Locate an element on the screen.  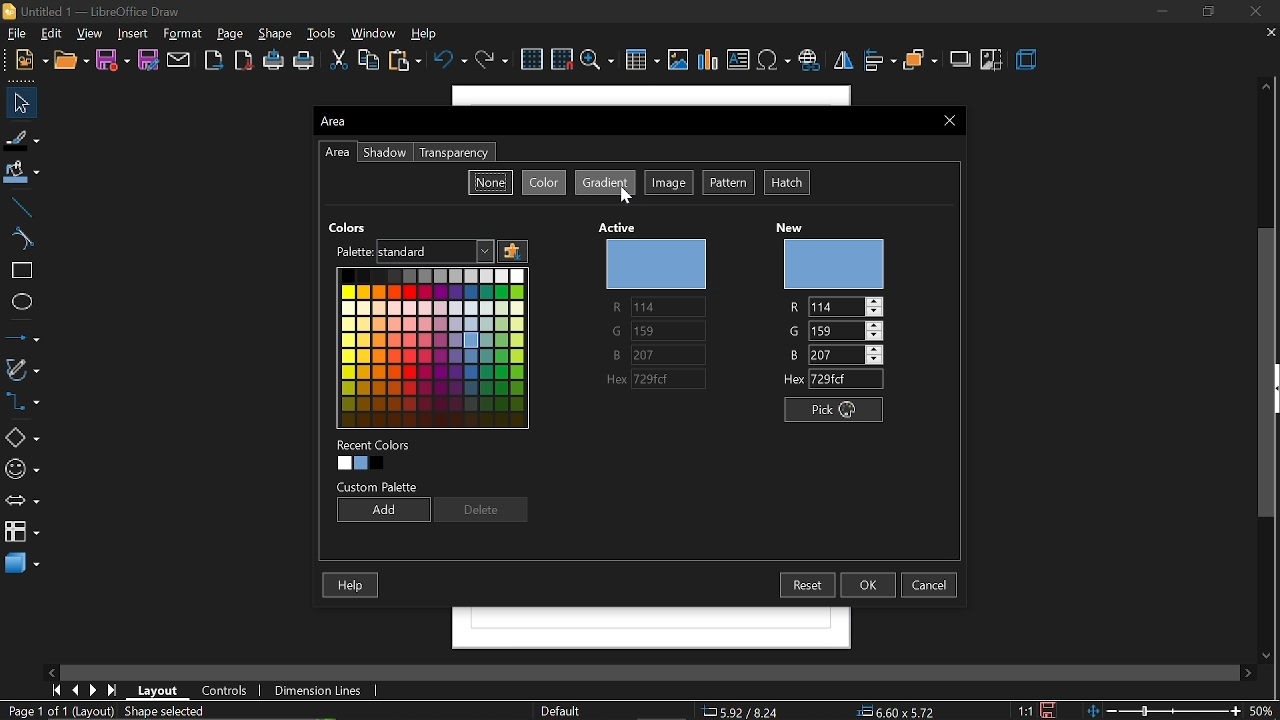
symbol shapes is located at coordinates (21, 470).